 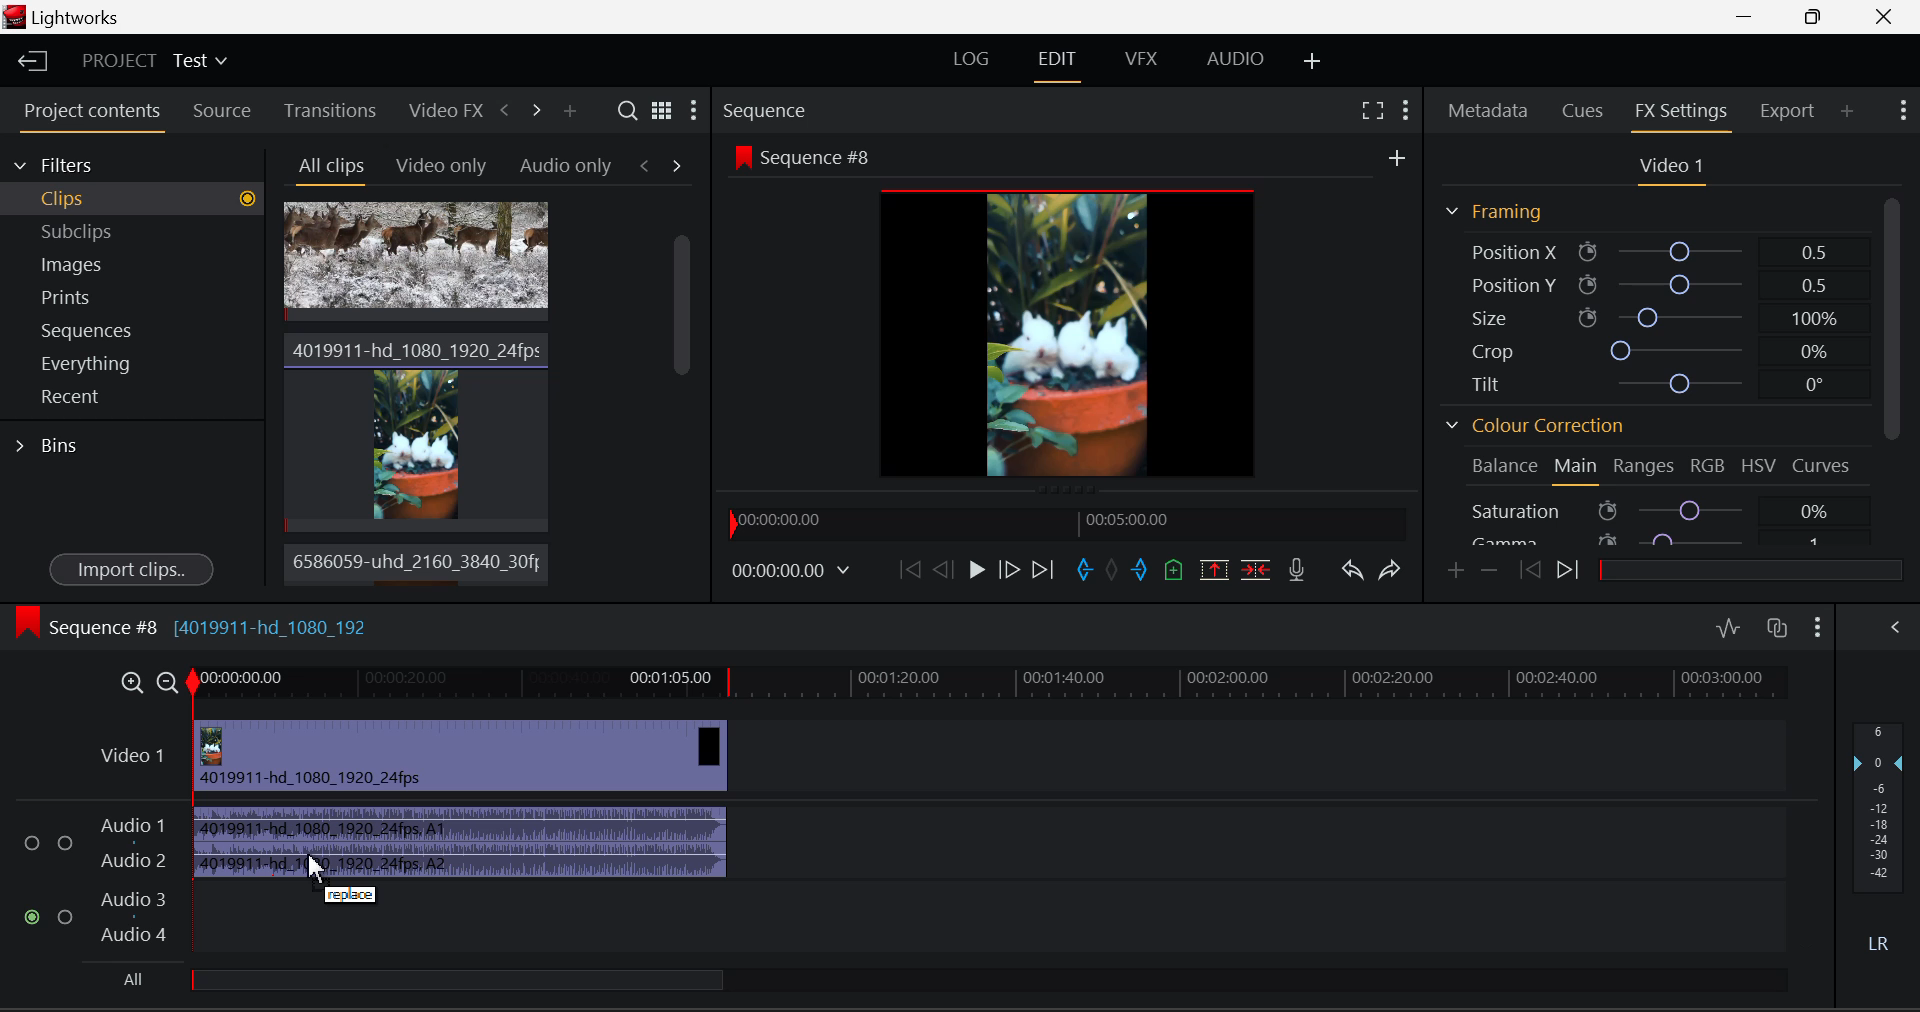 What do you see at coordinates (1490, 572) in the screenshot?
I see `Remove keyframe` at bounding box center [1490, 572].